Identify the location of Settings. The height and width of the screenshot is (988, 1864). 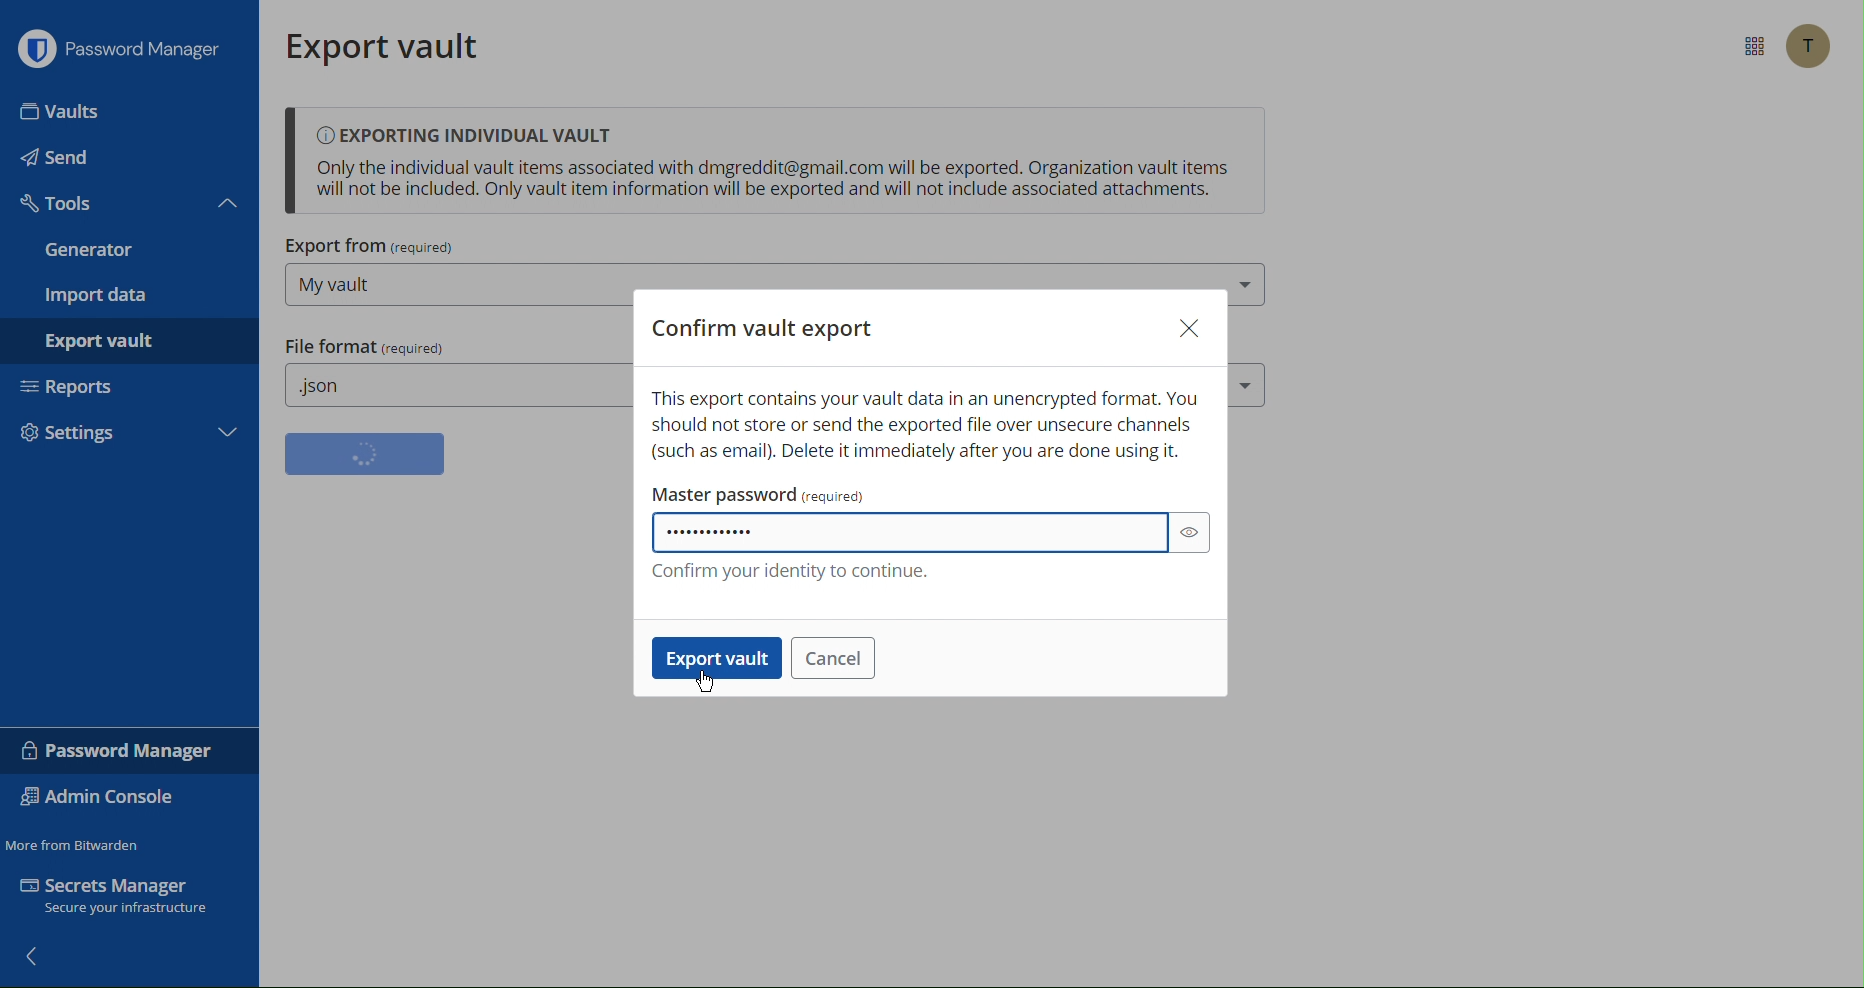
(94, 429).